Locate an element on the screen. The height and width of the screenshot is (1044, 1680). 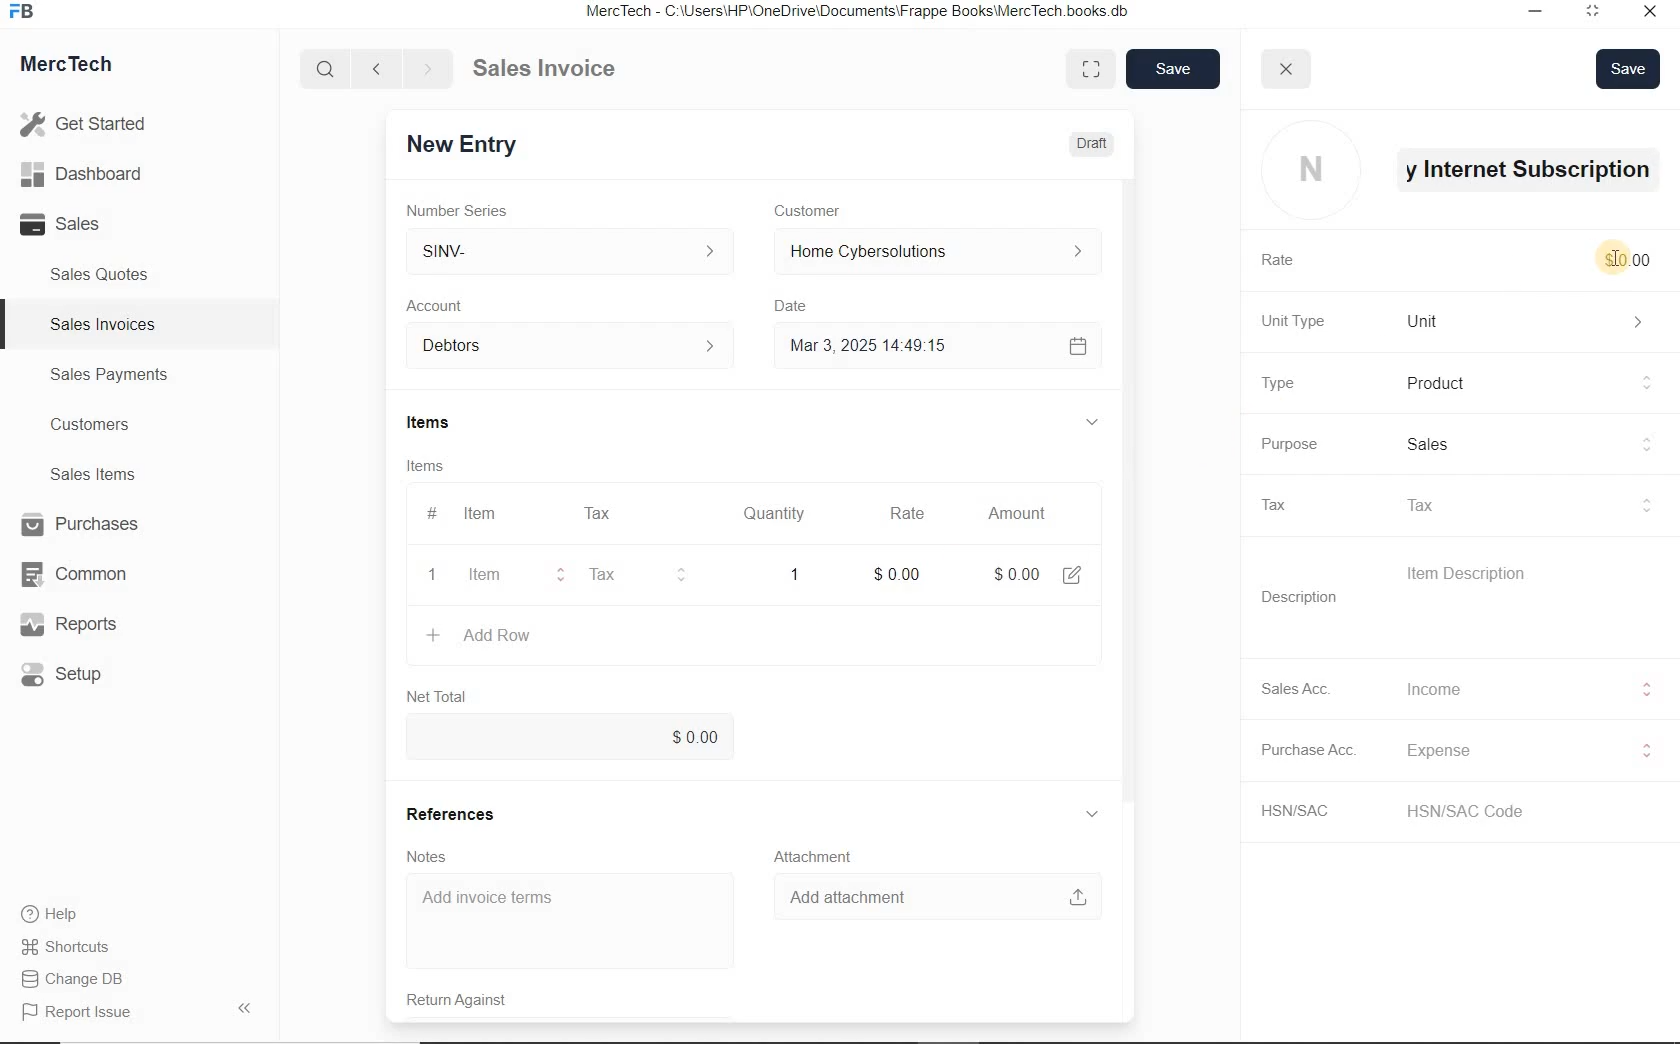
Amount is located at coordinates (1013, 513).